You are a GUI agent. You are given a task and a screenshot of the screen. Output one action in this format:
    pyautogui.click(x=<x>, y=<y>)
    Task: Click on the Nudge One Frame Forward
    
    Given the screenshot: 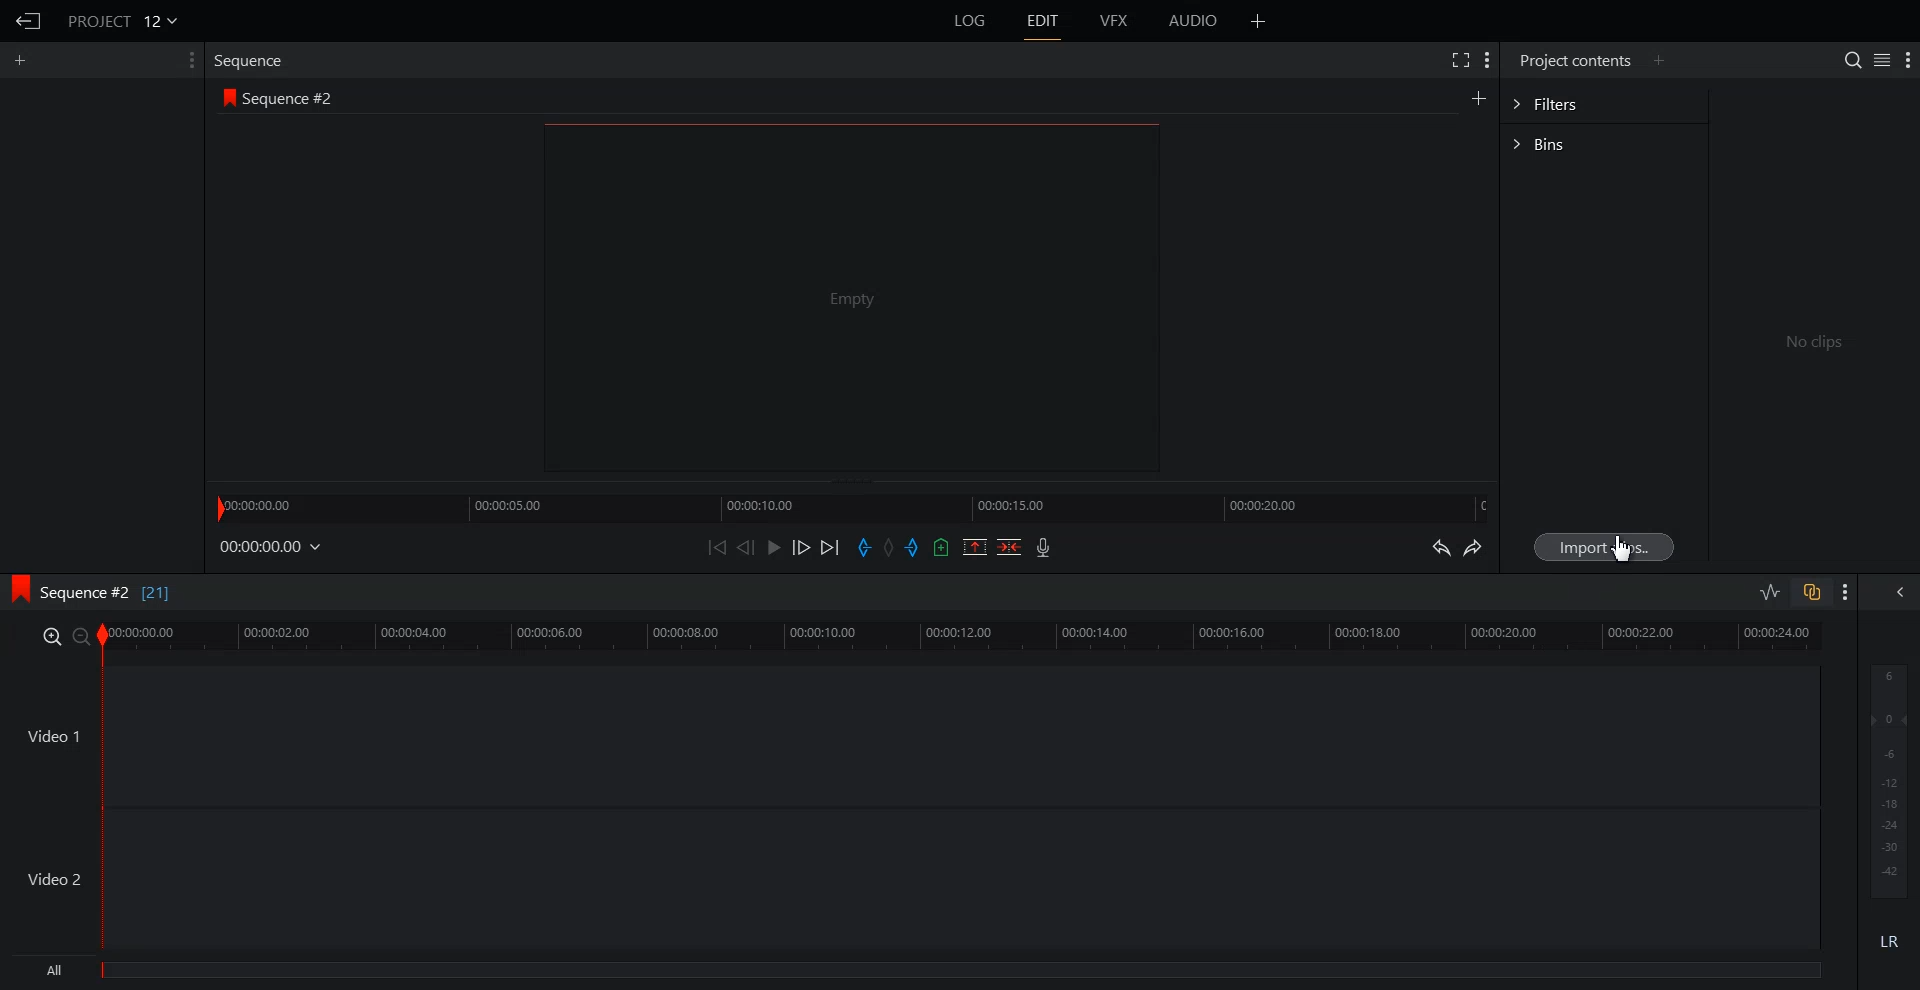 What is the action you would take?
    pyautogui.click(x=802, y=548)
    